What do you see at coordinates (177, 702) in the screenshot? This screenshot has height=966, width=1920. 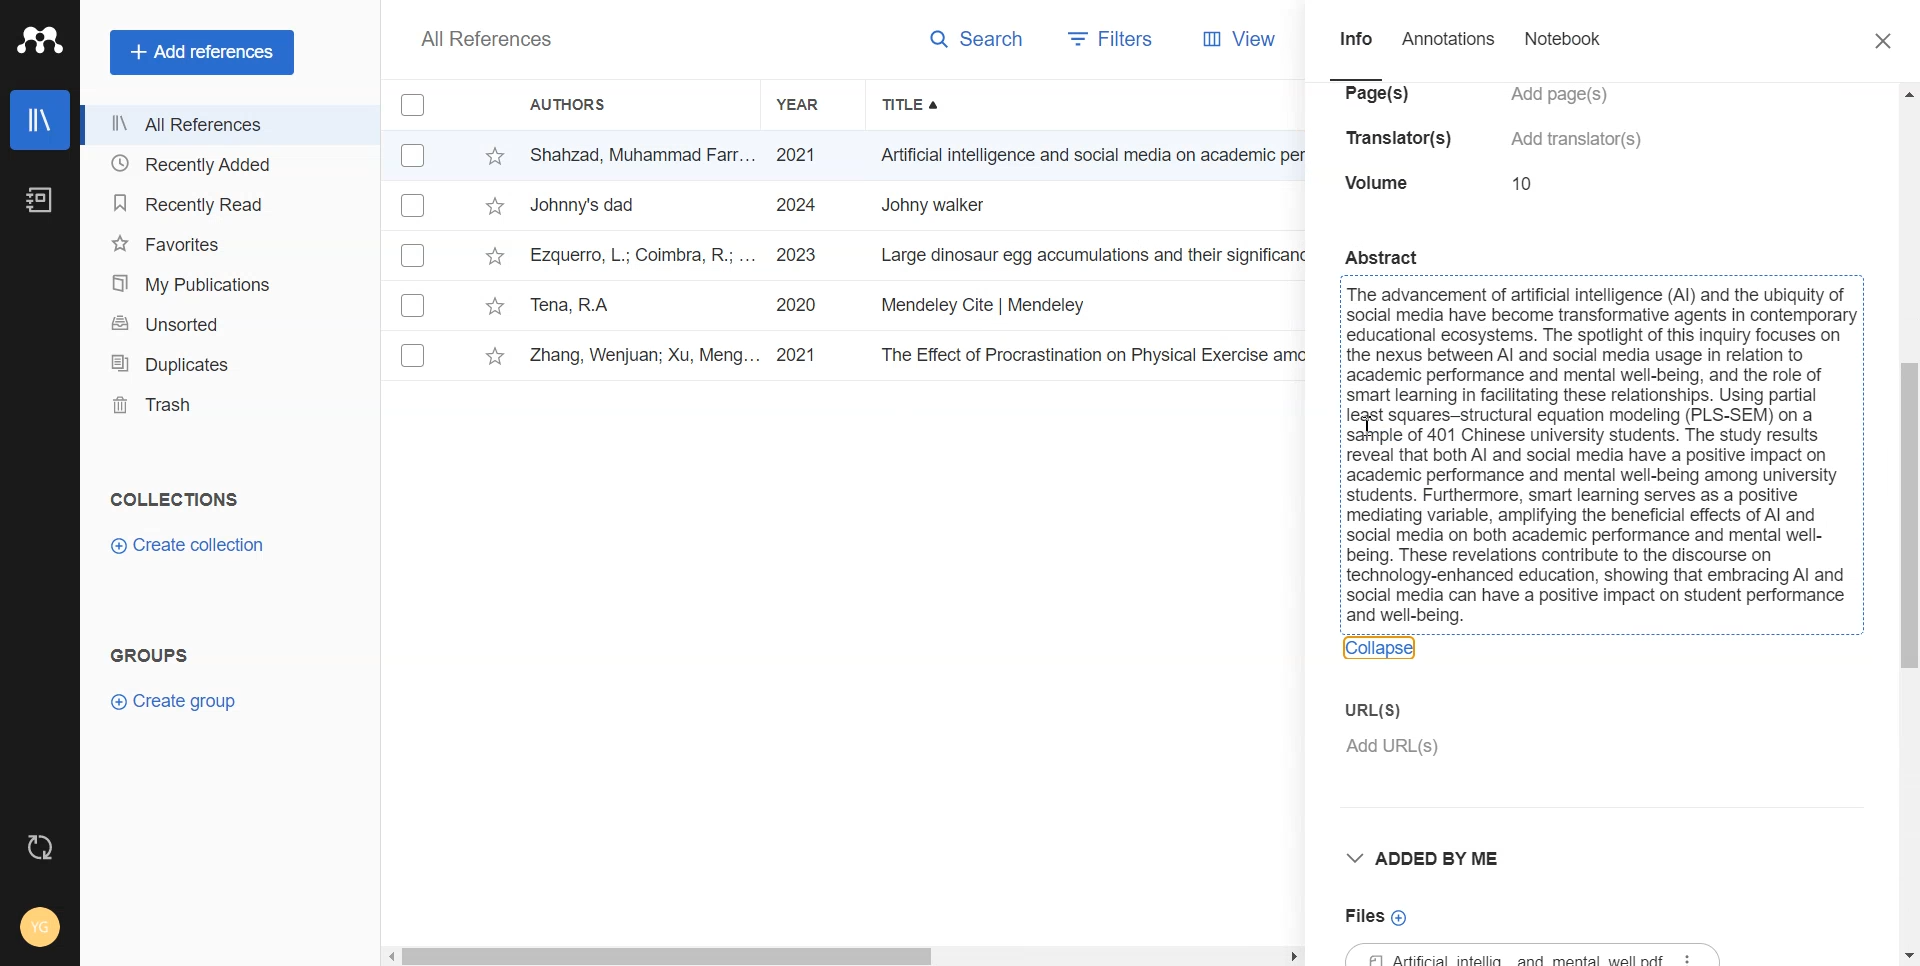 I see `Create group` at bounding box center [177, 702].